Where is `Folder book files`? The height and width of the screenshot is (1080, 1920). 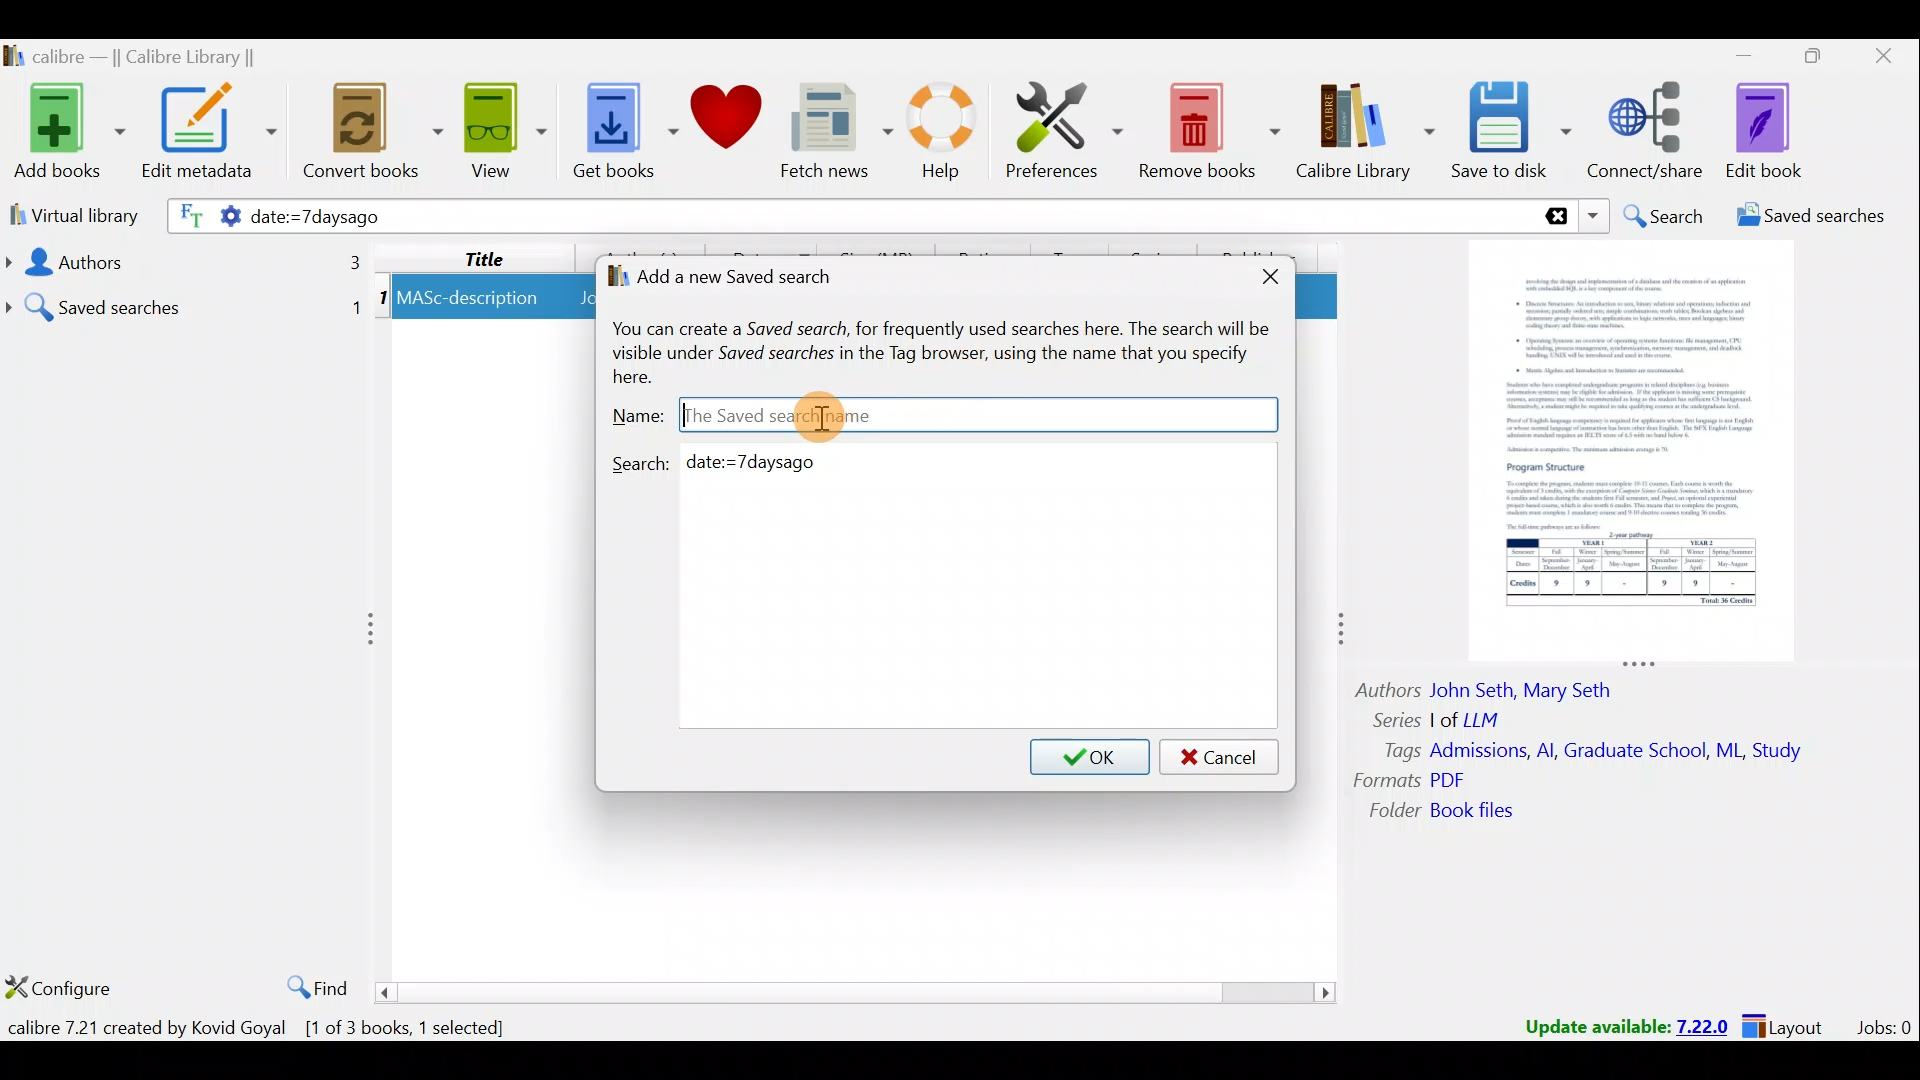
Folder book files is located at coordinates (1457, 812).